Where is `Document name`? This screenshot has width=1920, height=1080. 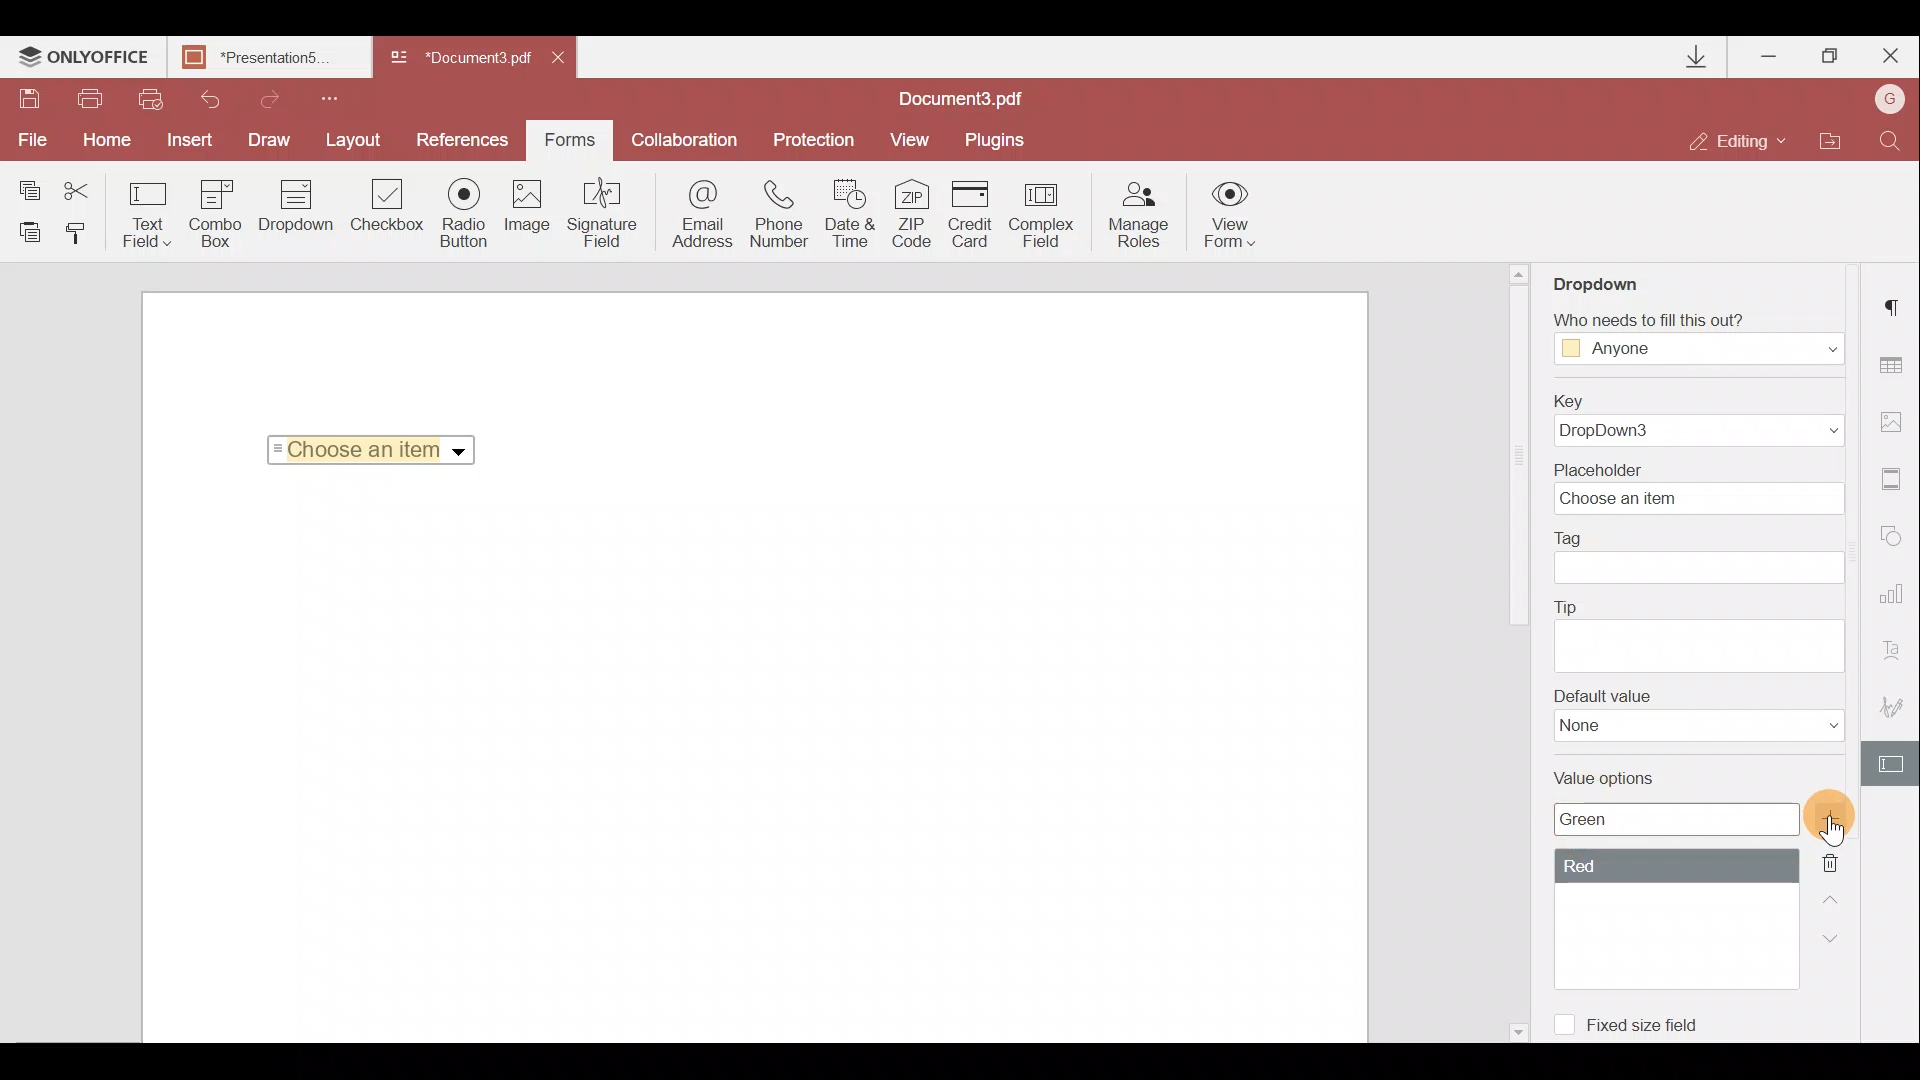 Document name is located at coordinates (458, 59).